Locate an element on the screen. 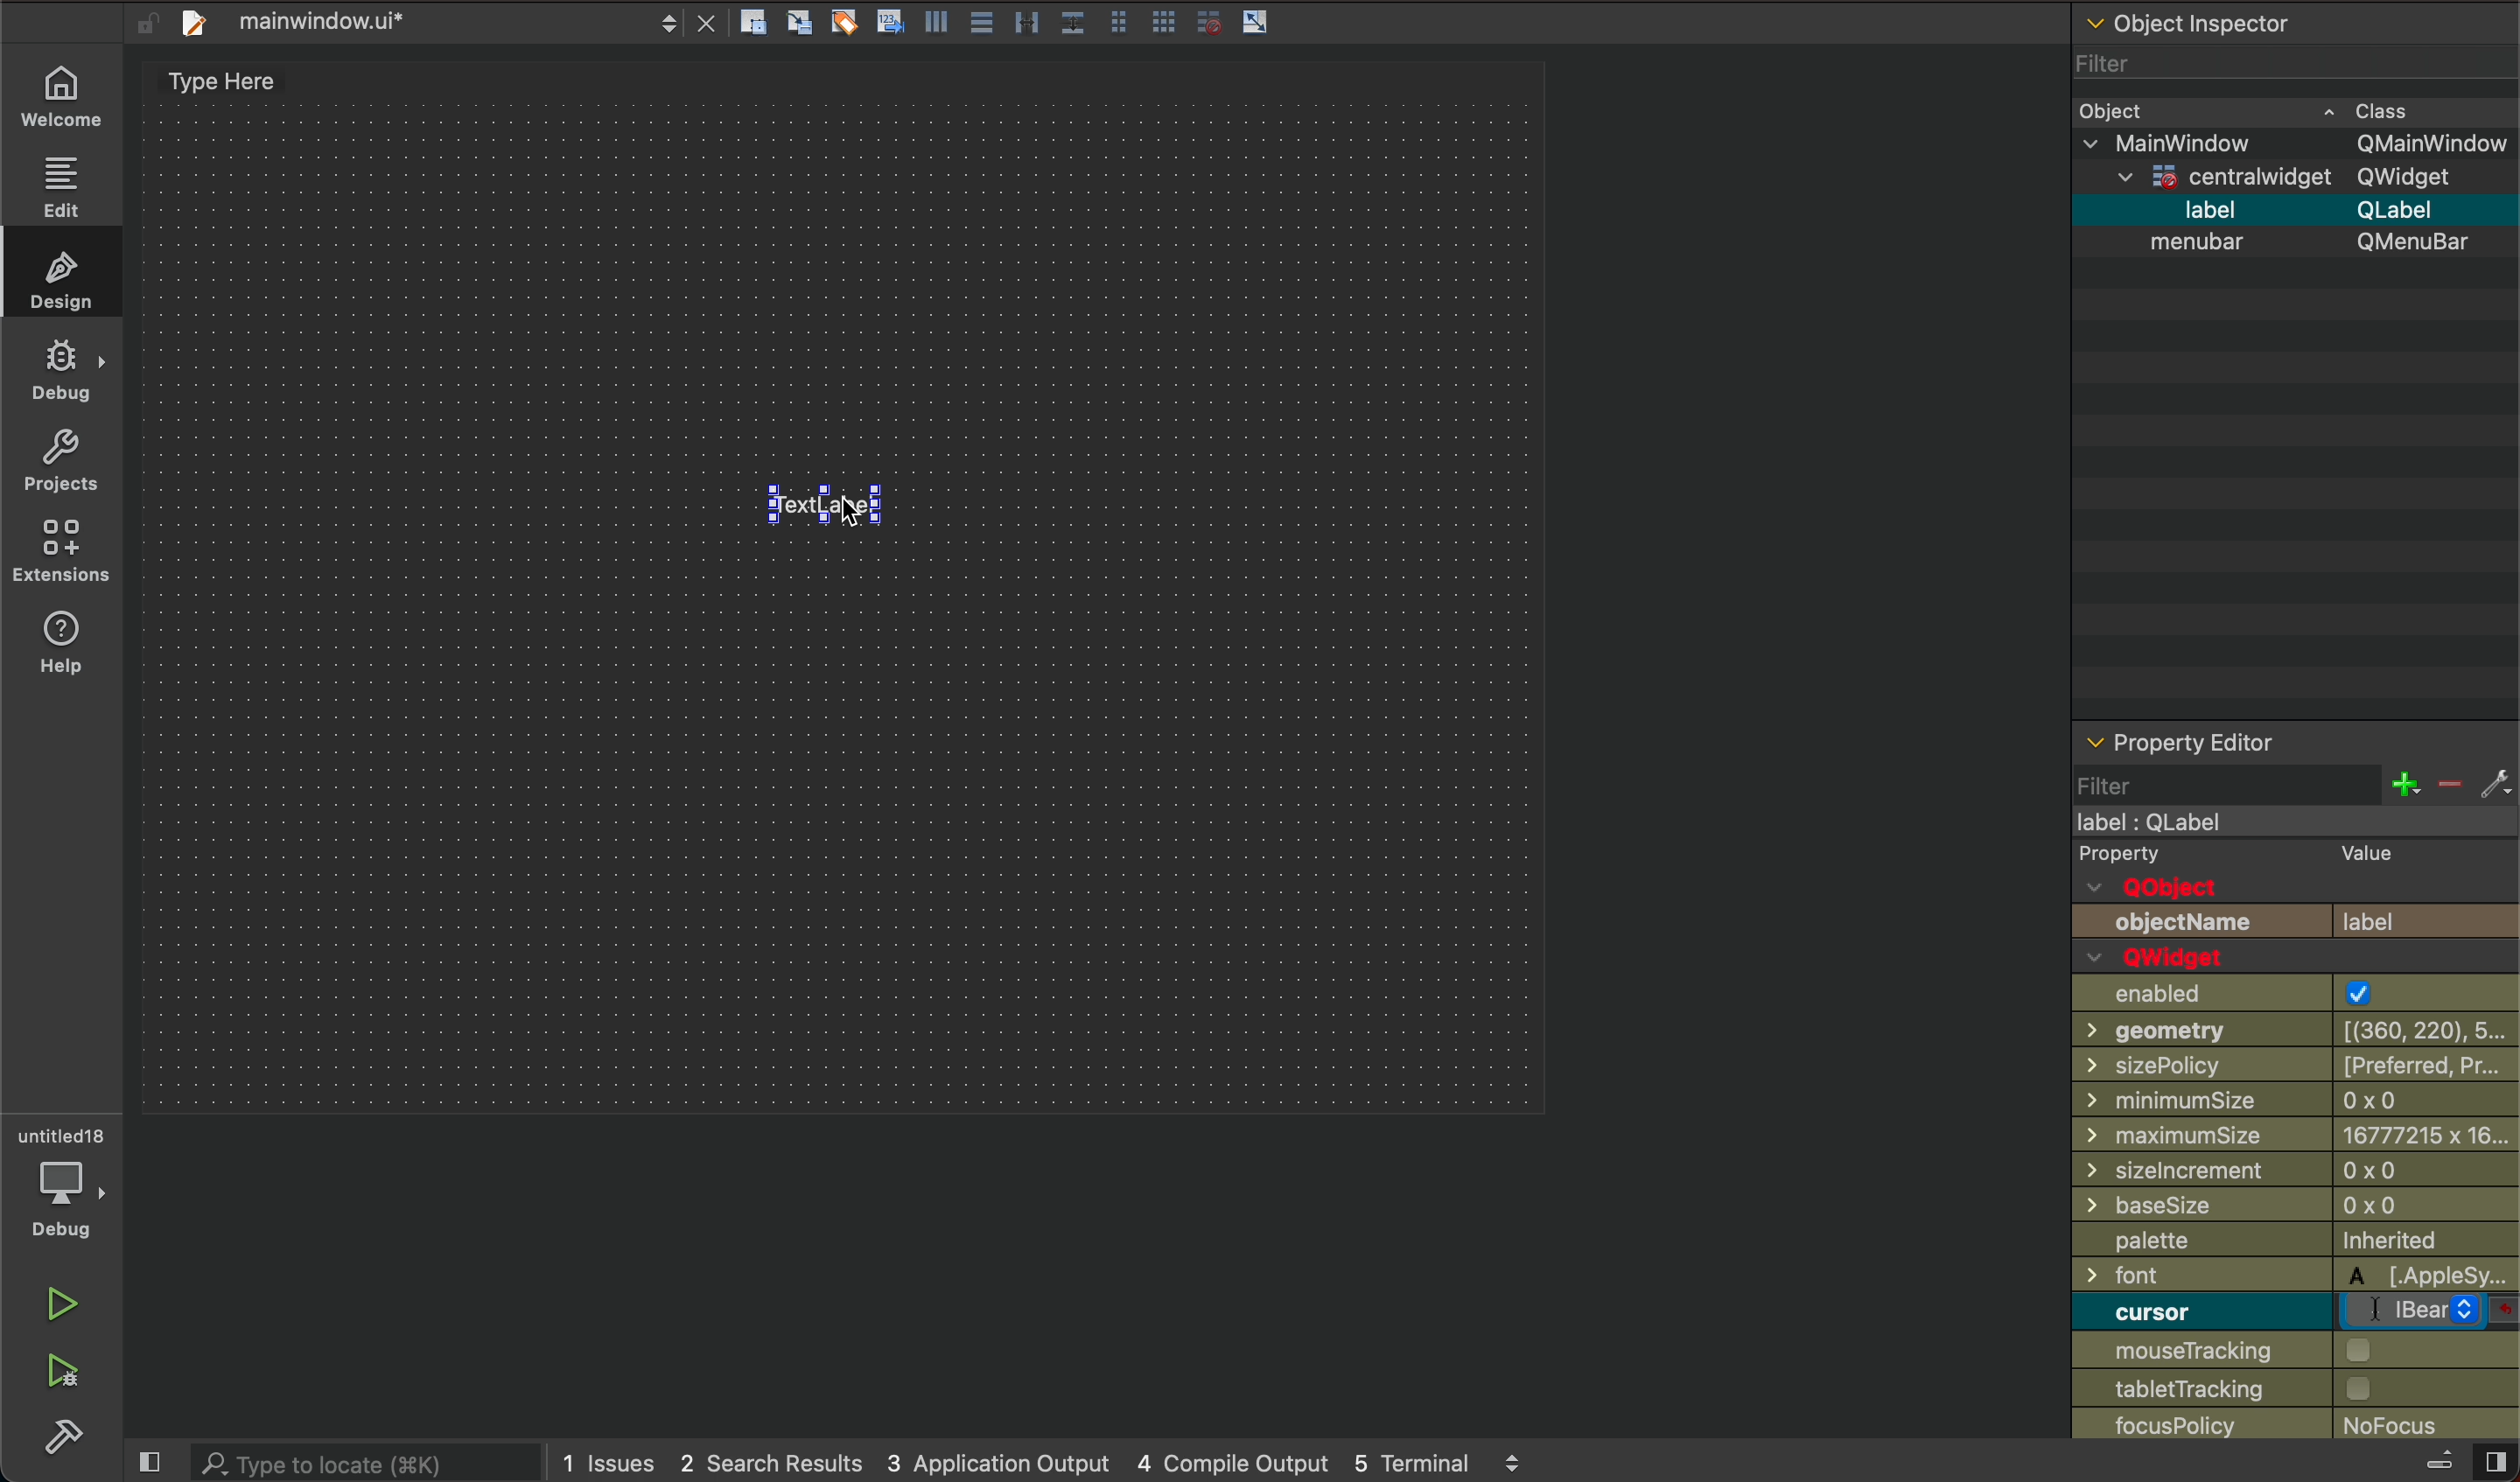 This screenshot has width=2520, height=1482. Qwidget is located at coordinates (2414, 176).